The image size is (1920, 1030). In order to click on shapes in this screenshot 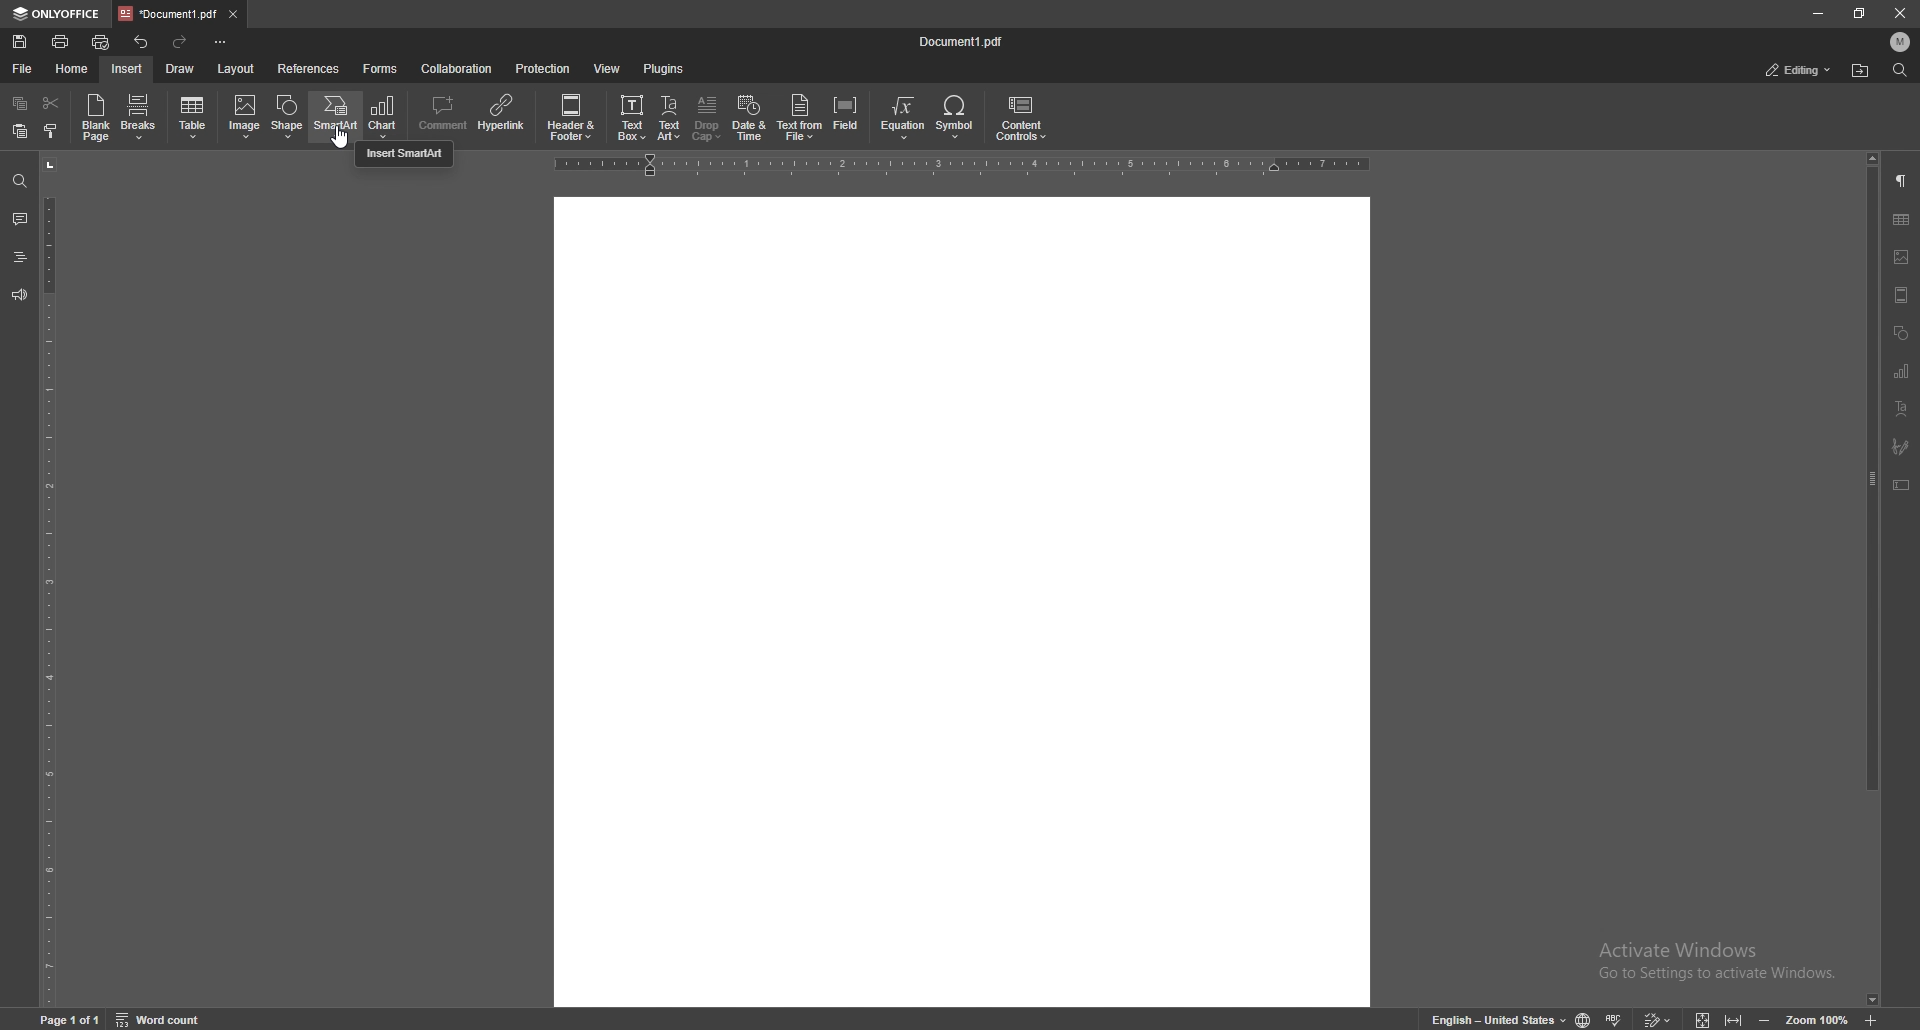, I will do `click(1902, 332)`.